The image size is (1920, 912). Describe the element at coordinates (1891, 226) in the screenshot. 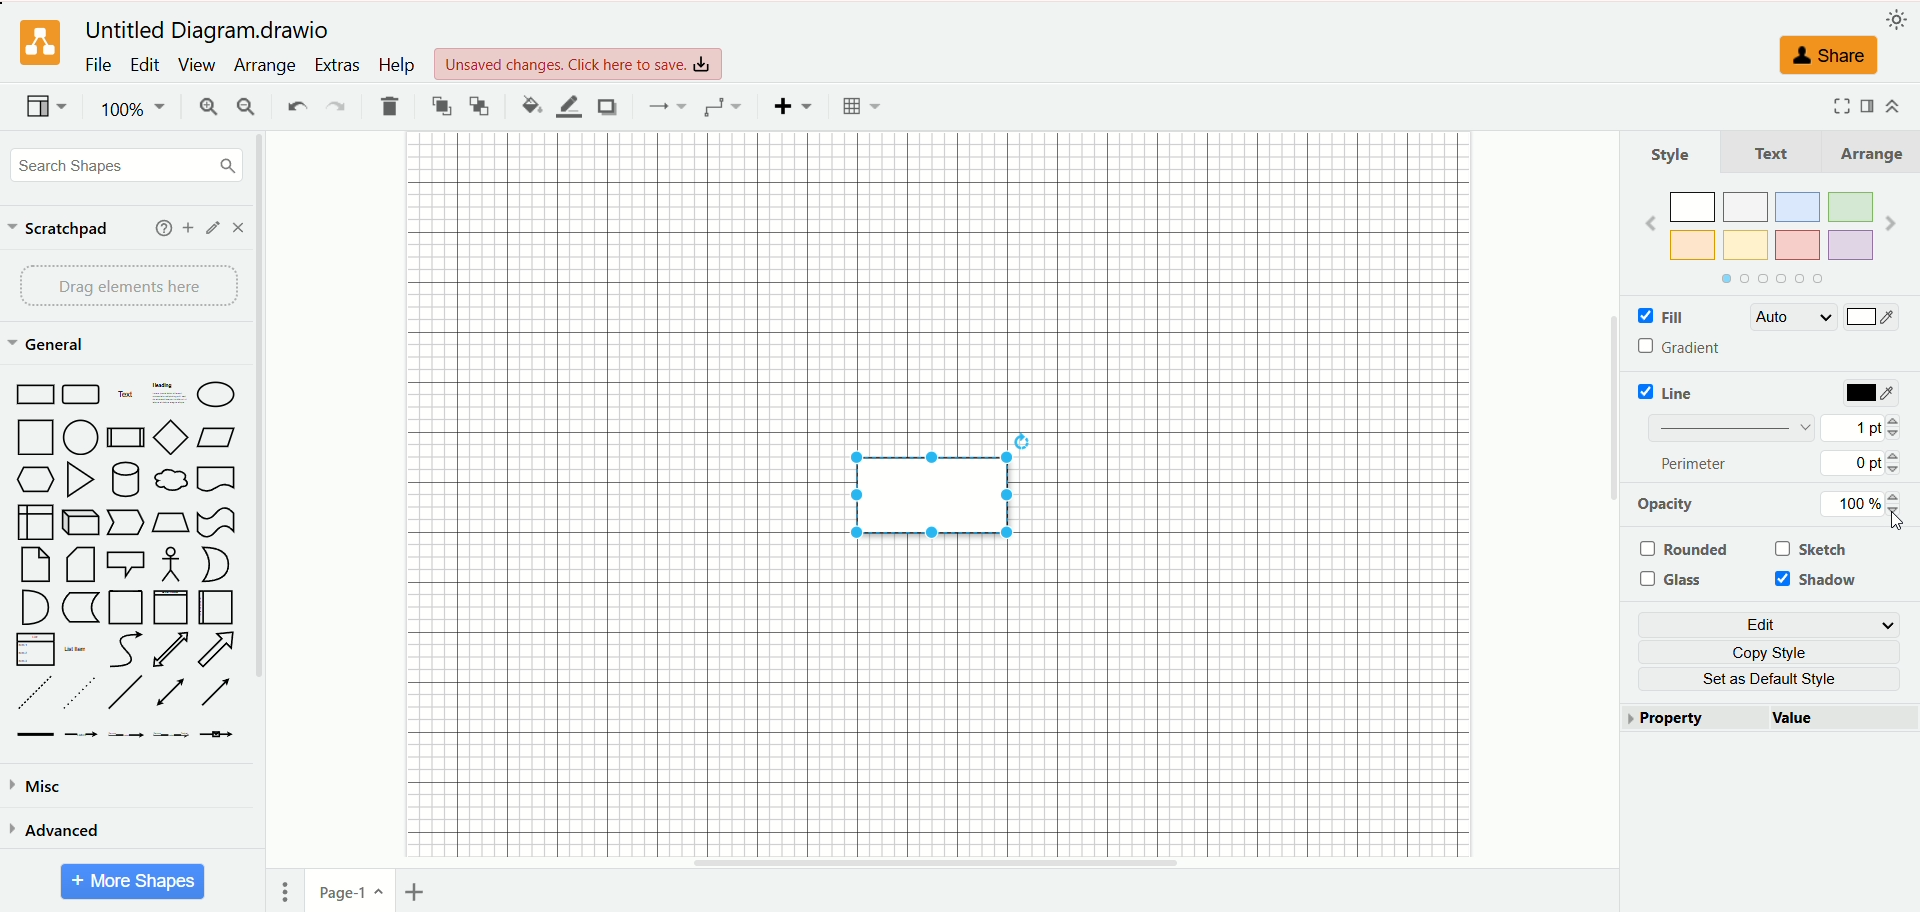

I see `next color options` at that location.